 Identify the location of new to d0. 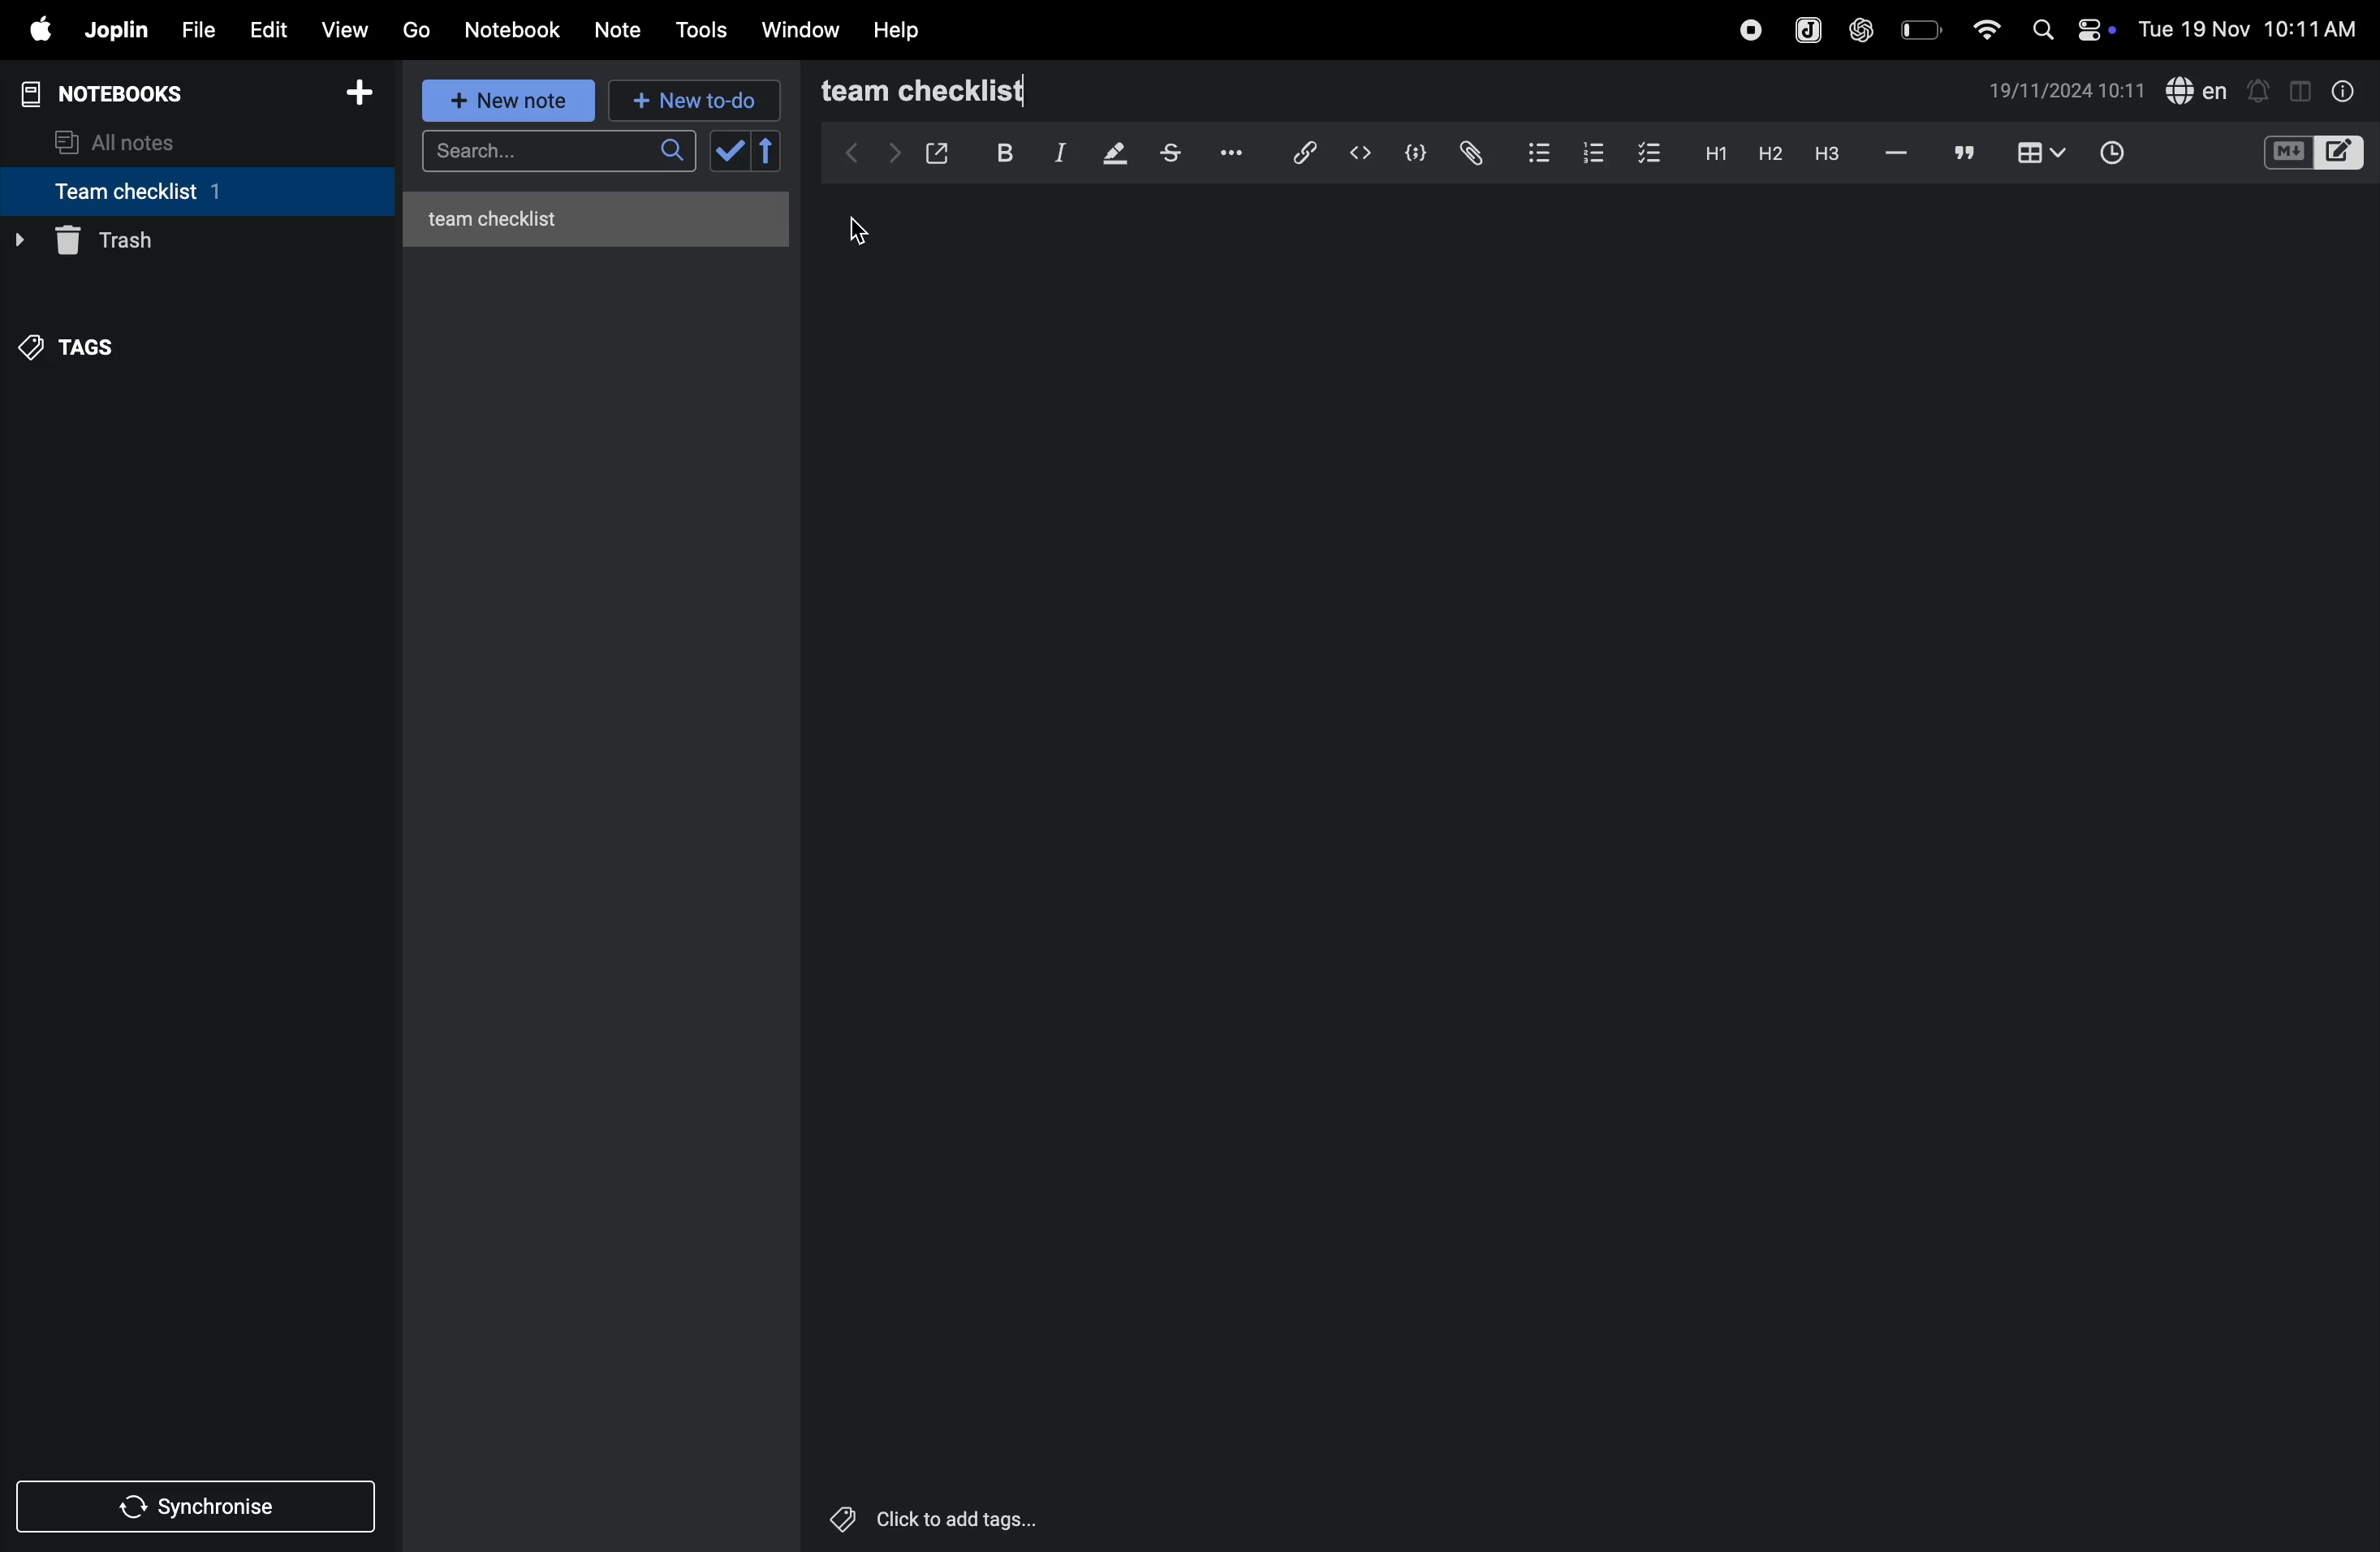
(691, 101).